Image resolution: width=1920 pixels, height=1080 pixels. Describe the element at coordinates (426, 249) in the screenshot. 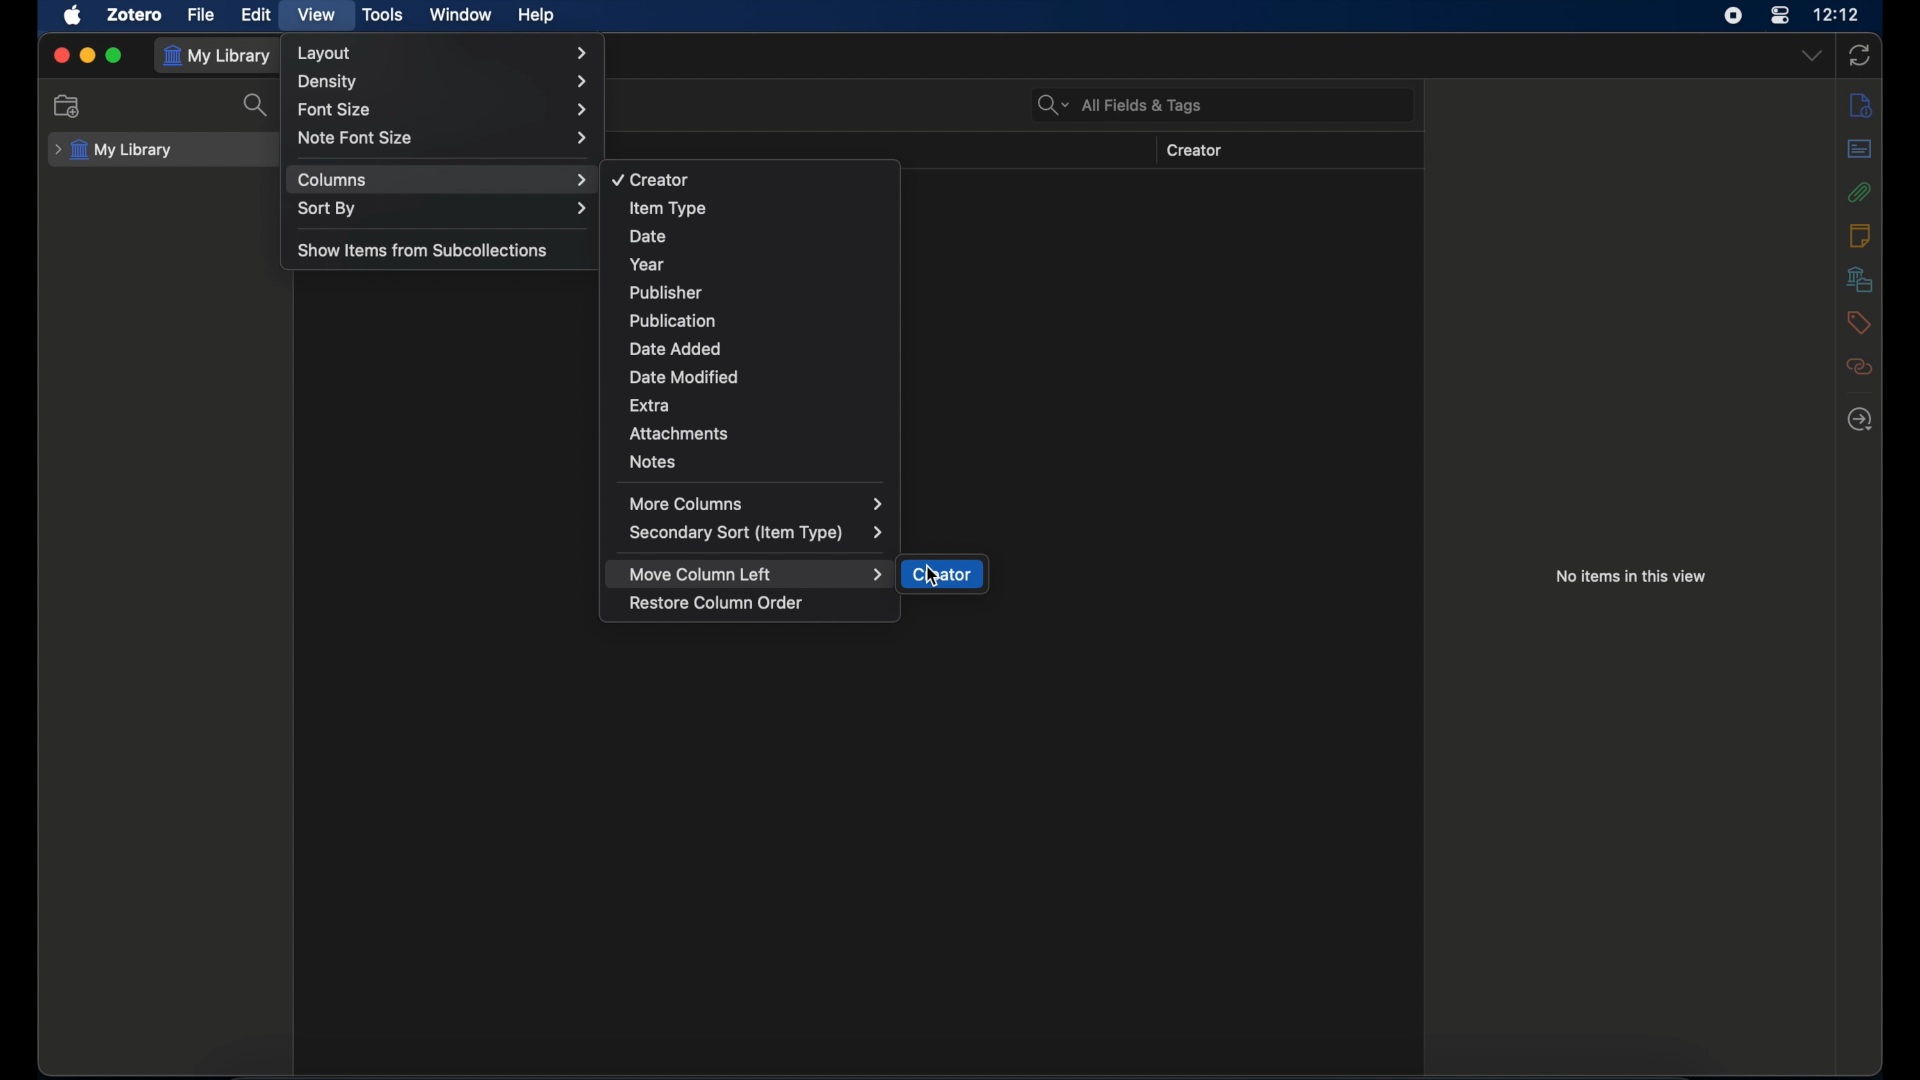

I see `show item from subcollections` at that location.